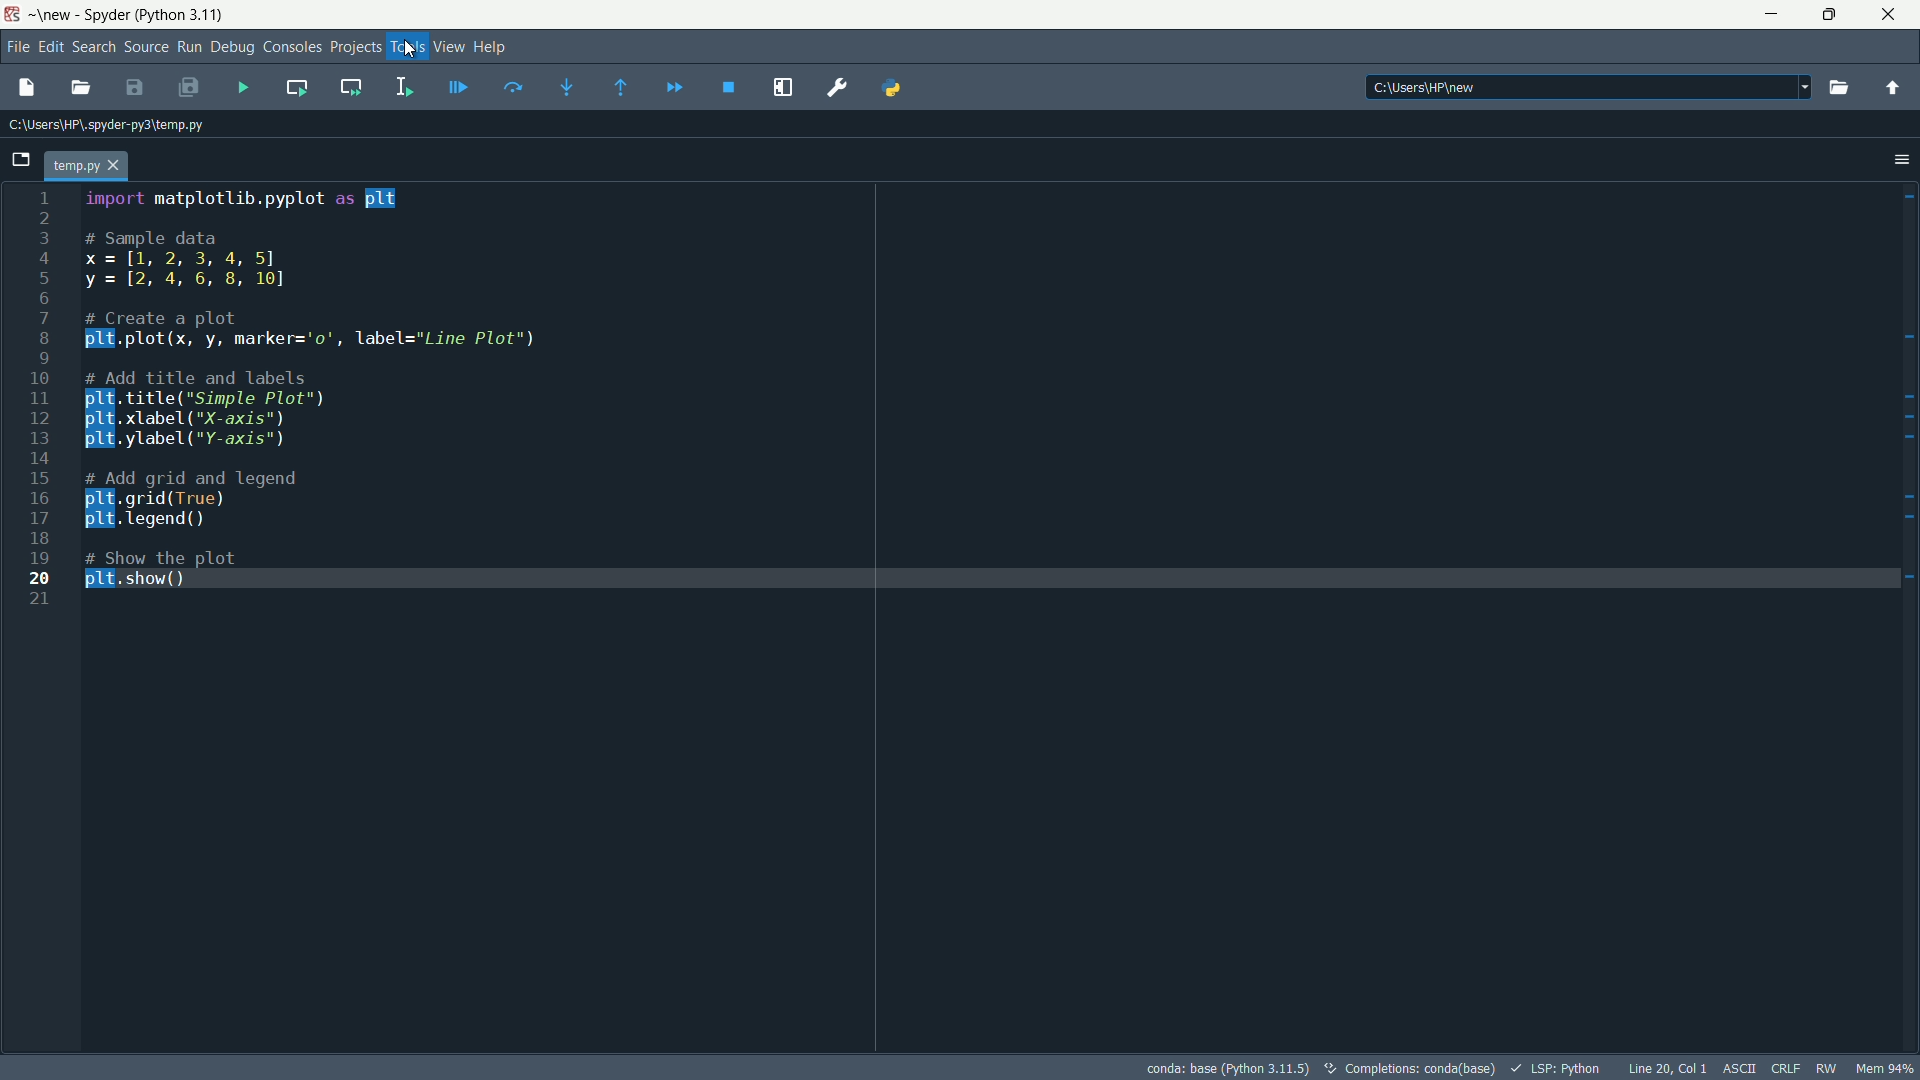 This screenshot has height=1080, width=1920. I want to click on text, so click(1412, 1070).